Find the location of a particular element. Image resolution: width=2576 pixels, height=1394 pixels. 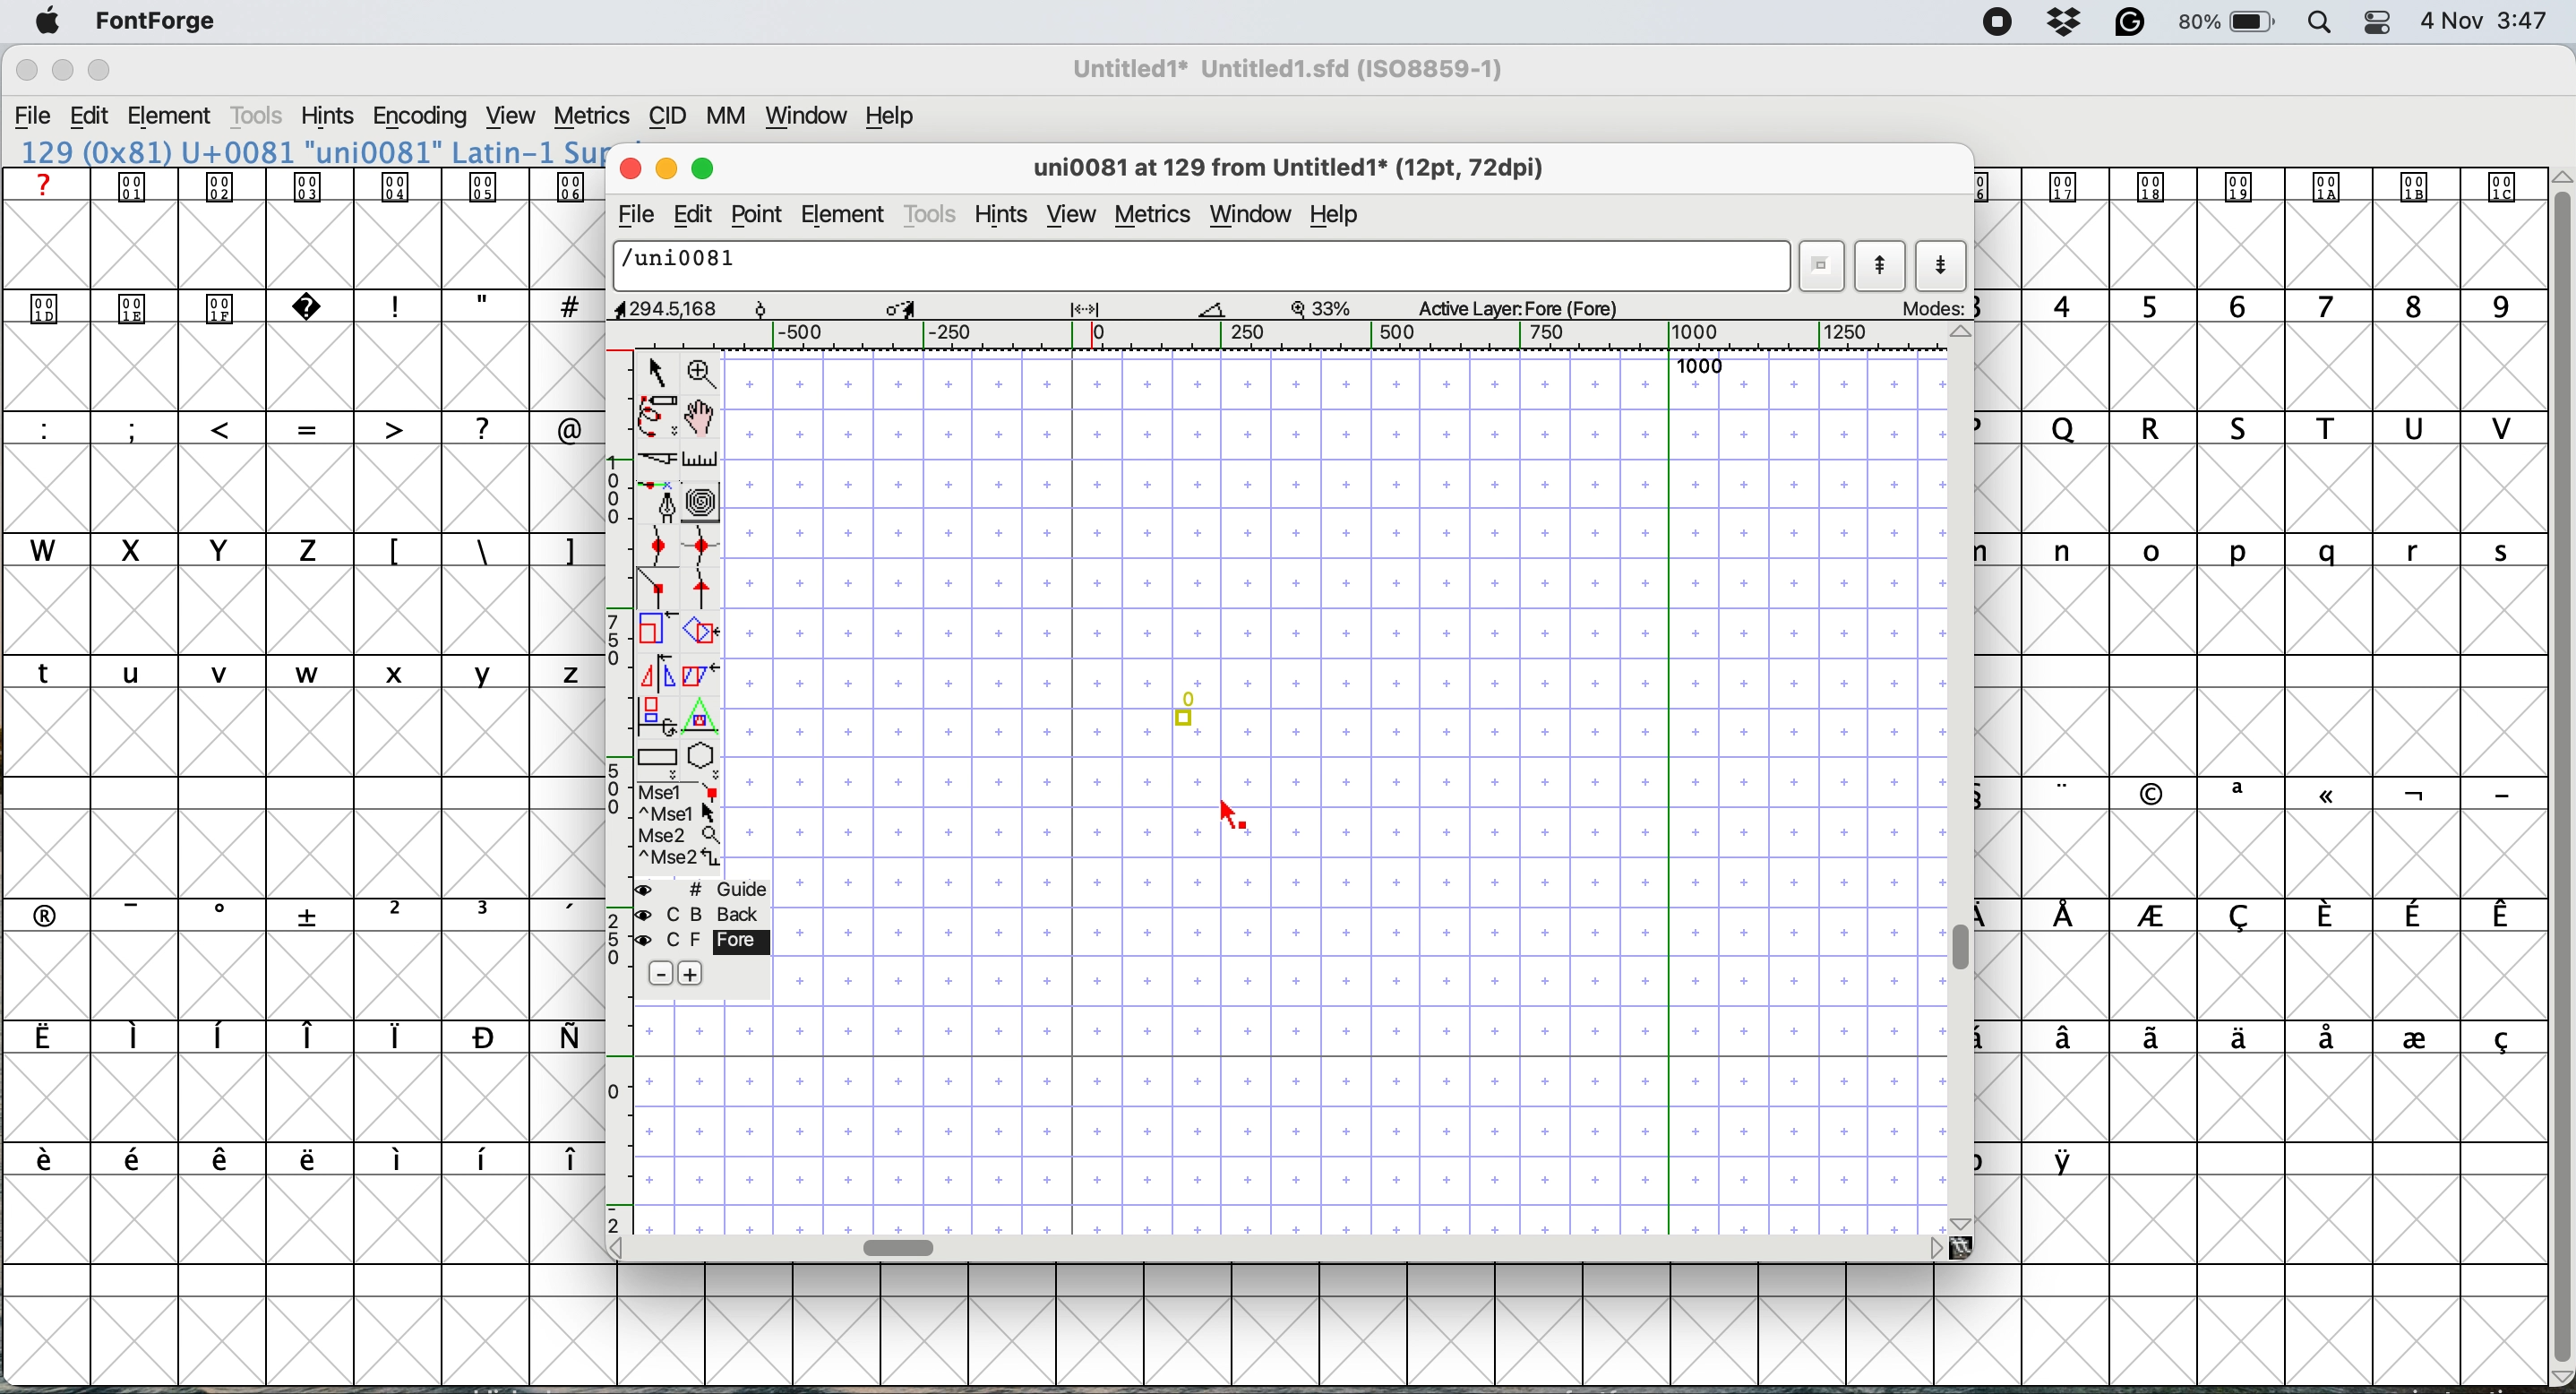

Grammarly Icon is located at coordinates (2129, 22).